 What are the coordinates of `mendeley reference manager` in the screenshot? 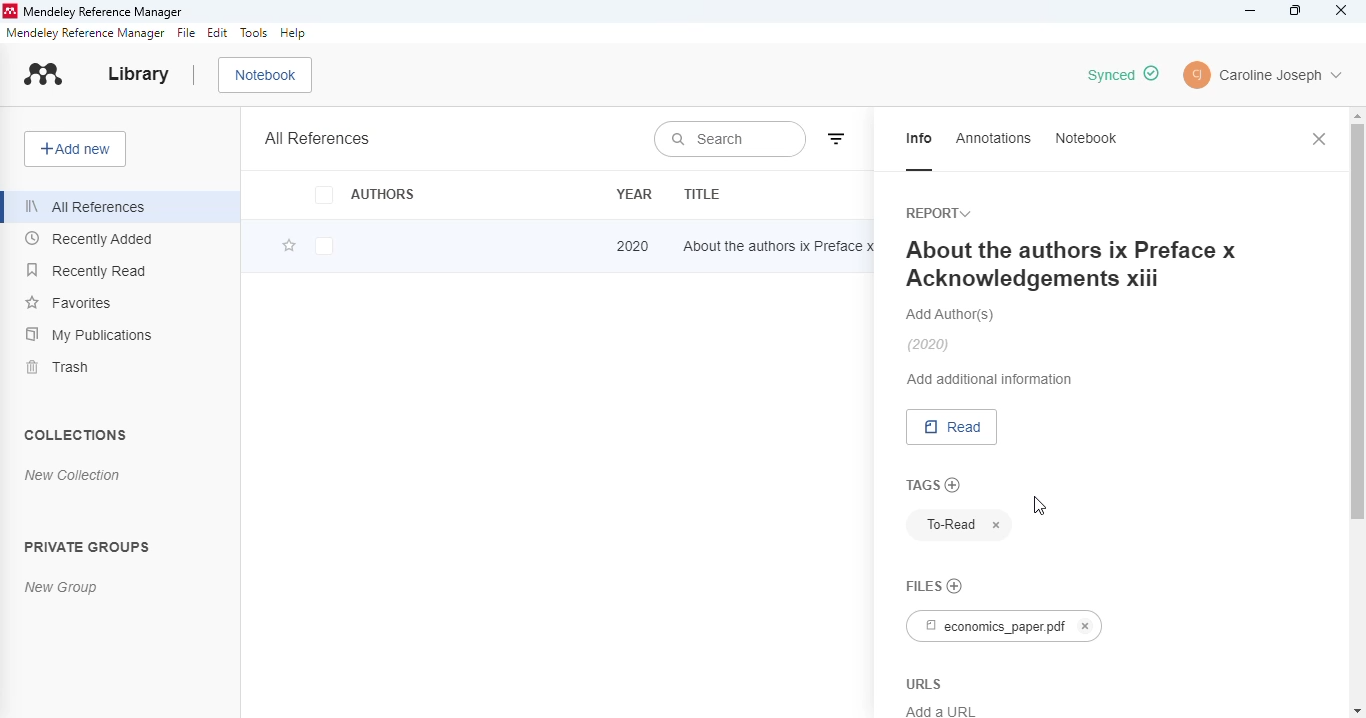 It's located at (85, 33).